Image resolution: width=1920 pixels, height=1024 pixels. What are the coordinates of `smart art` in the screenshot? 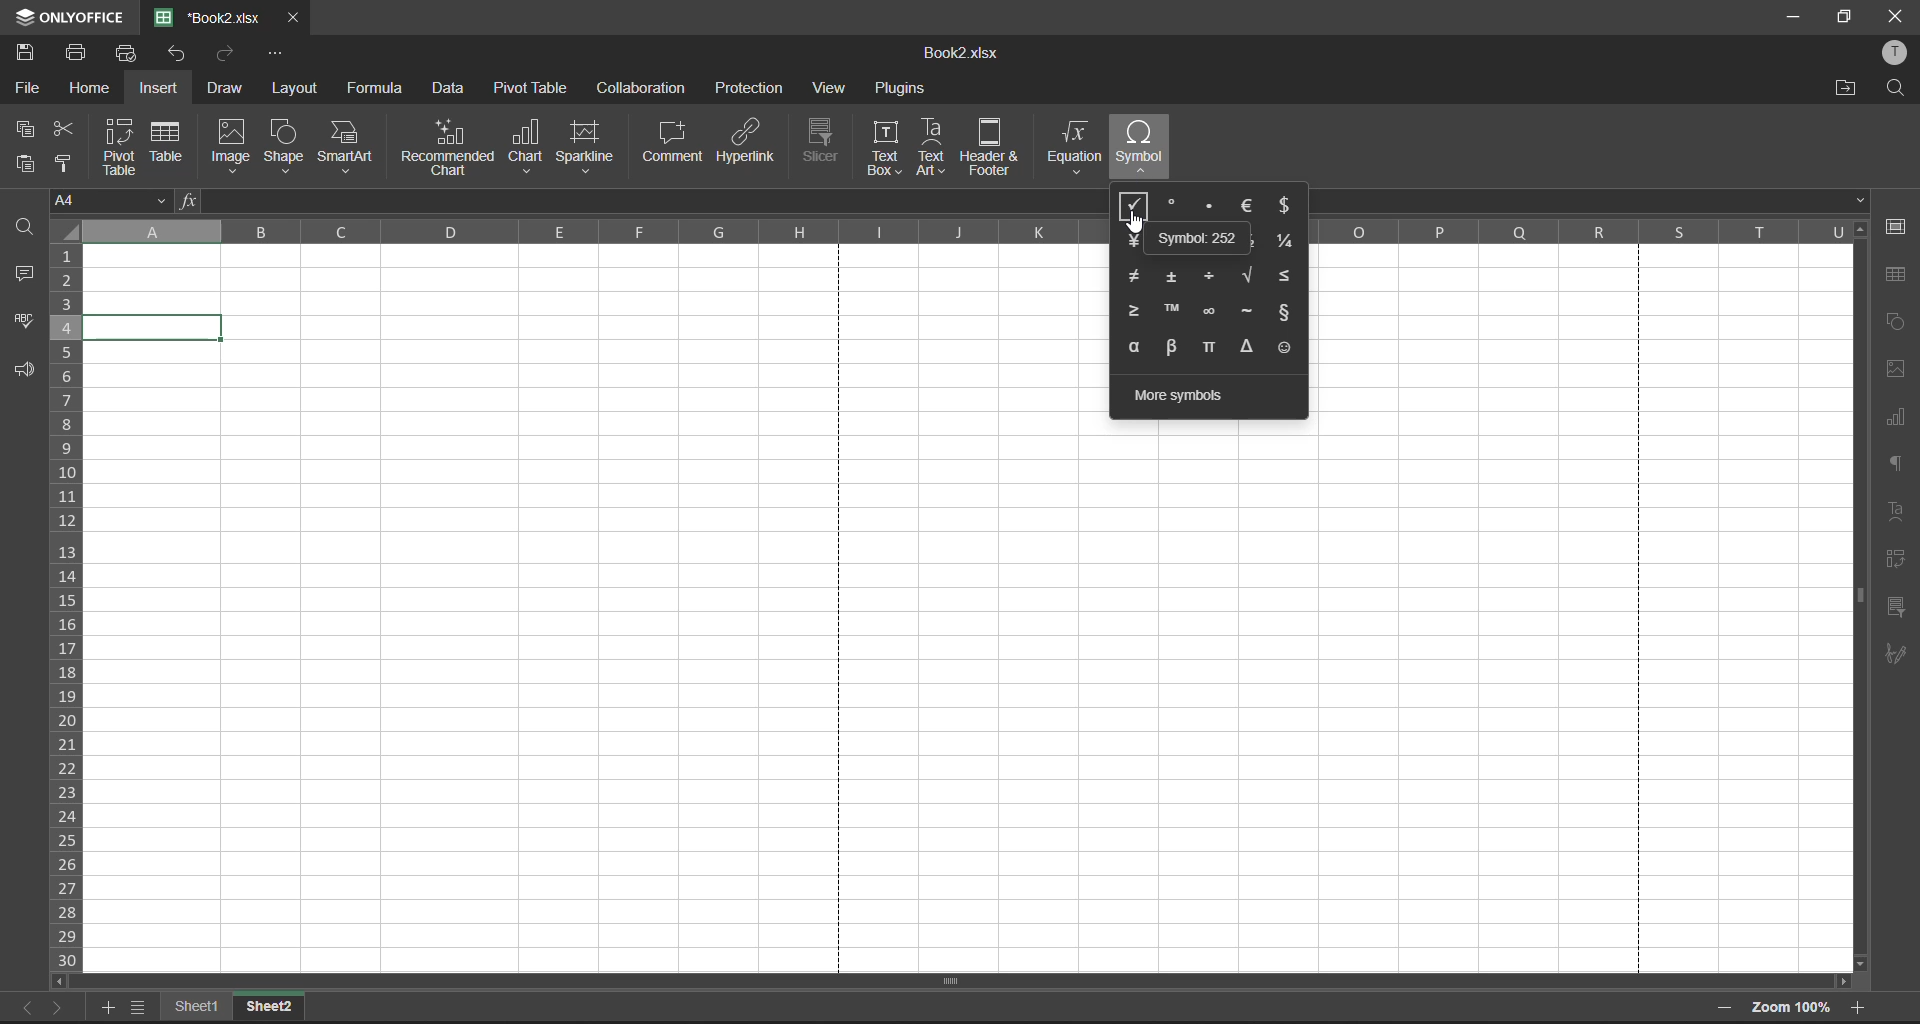 It's located at (351, 148).